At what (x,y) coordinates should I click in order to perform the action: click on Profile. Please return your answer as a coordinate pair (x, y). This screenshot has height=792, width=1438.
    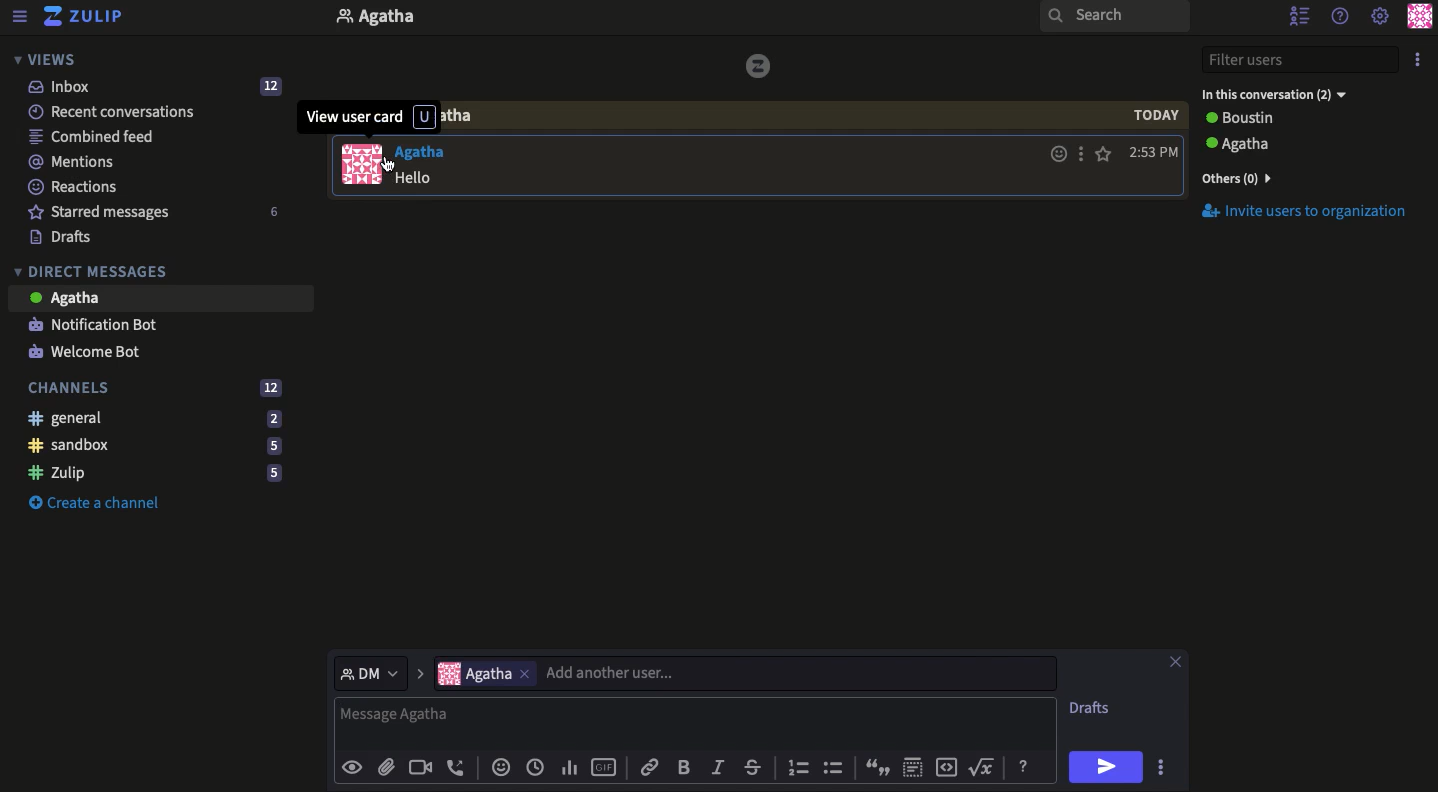
    Looking at the image, I should click on (1423, 15).